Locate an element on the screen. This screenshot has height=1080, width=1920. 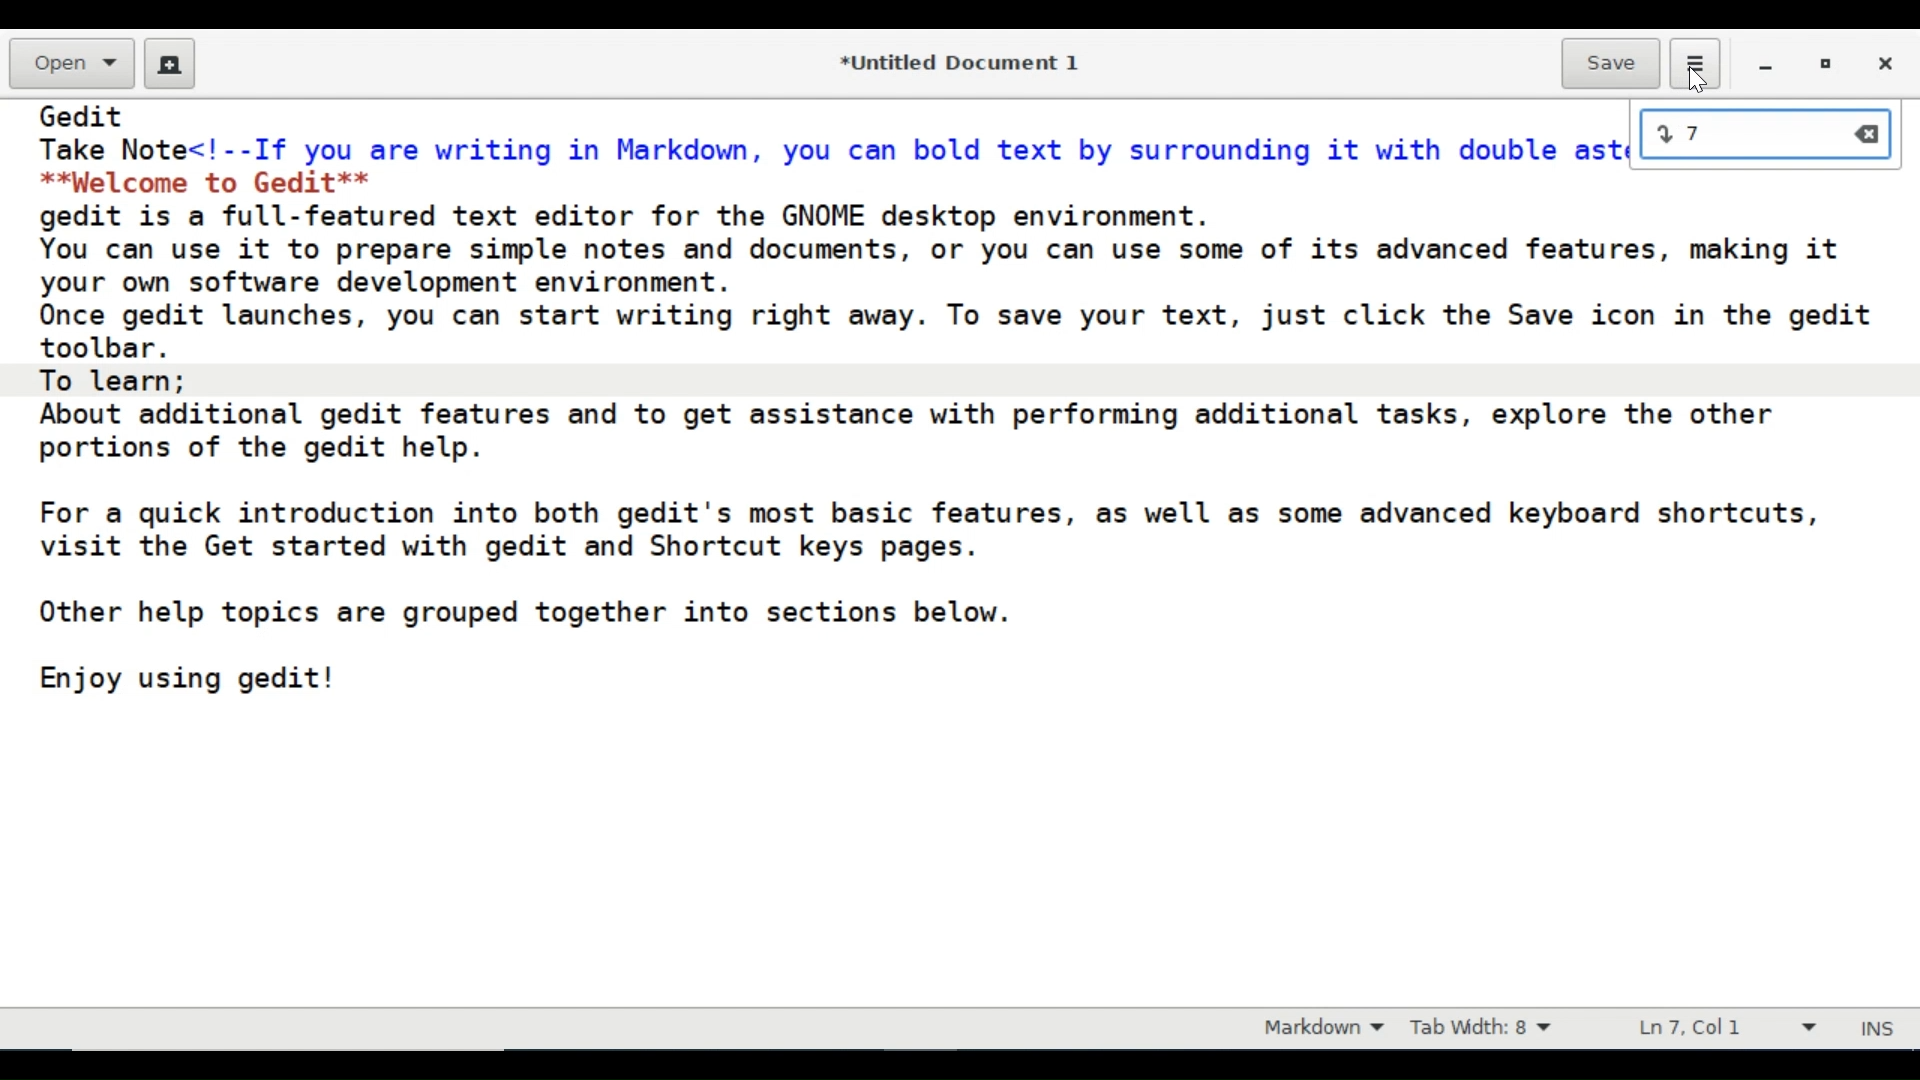
Close is located at coordinates (1883, 65).